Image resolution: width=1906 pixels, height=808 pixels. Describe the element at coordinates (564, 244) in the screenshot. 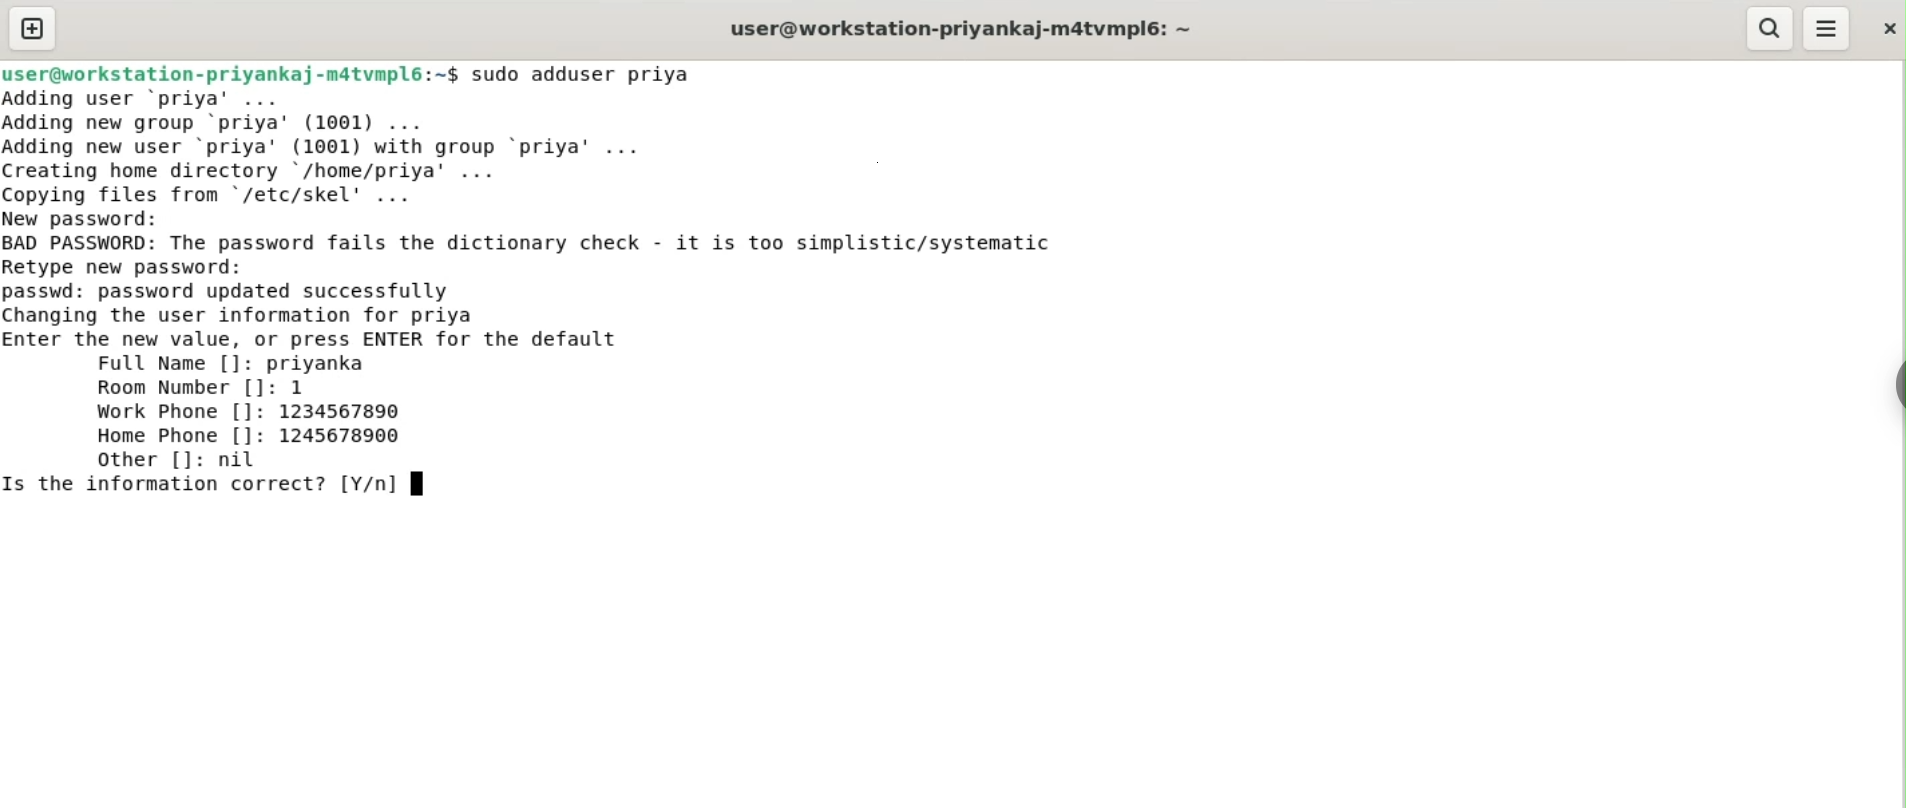

I see `BAD PASSWORD: The password fails the dictionary check. it is too simplistic/systematic` at that location.